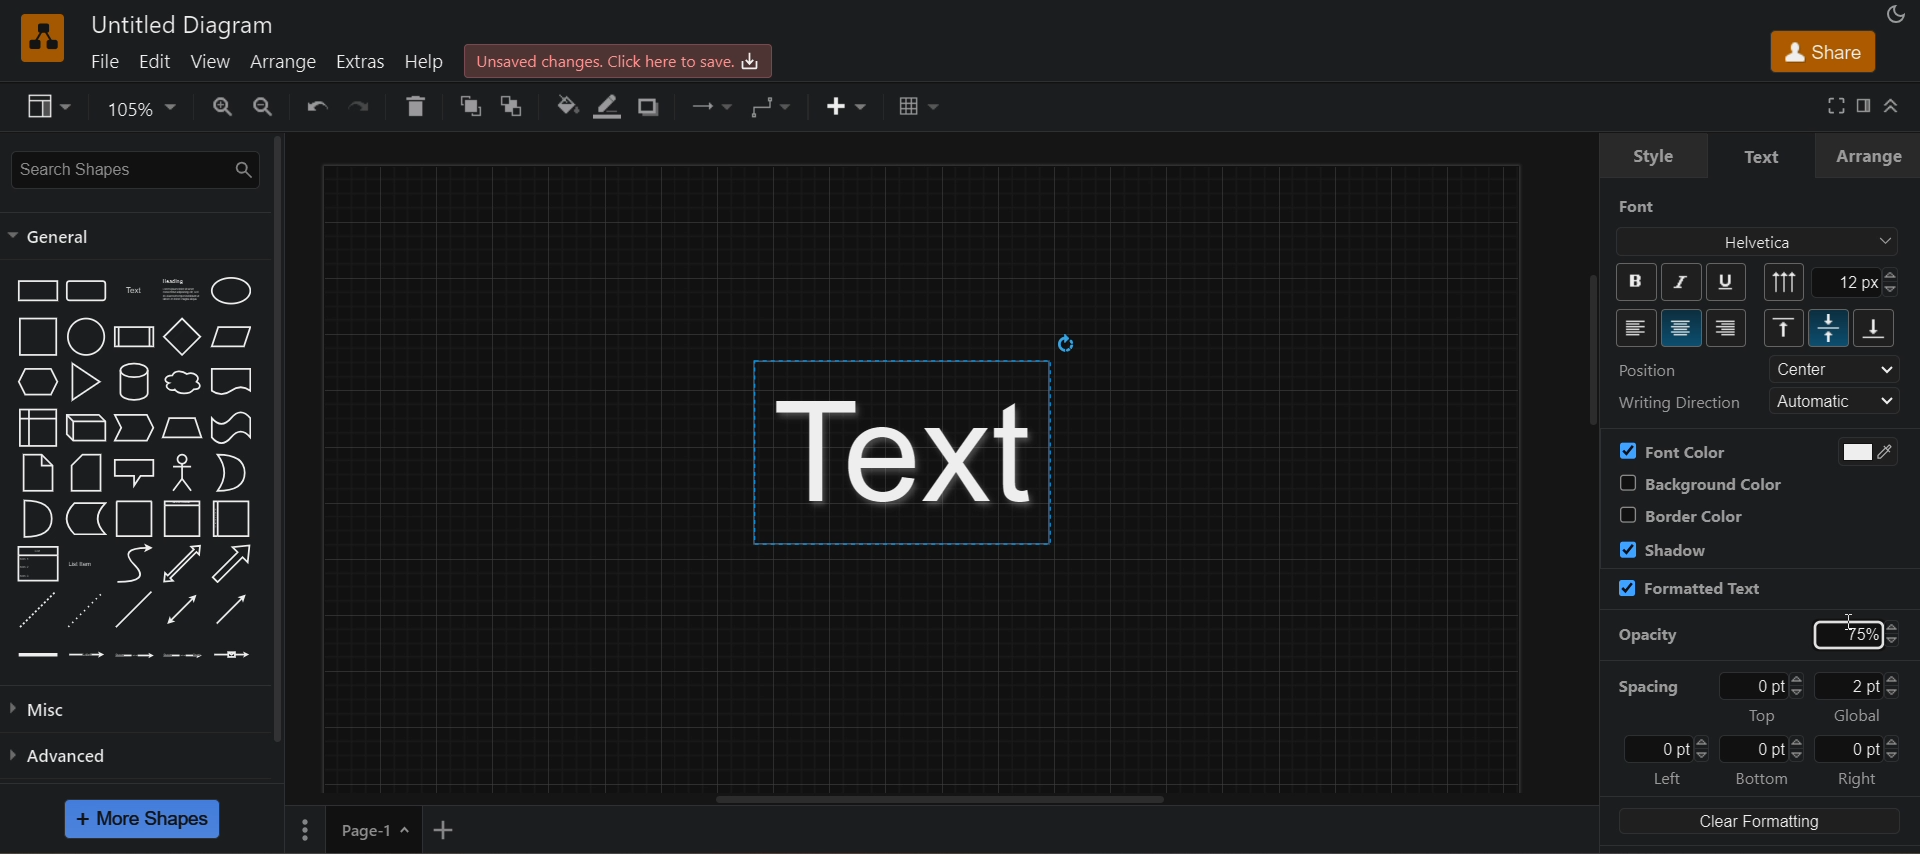 Image resolution: width=1920 pixels, height=854 pixels. Describe the element at coordinates (233, 655) in the screenshot. I see `connector with symbol` at that location.